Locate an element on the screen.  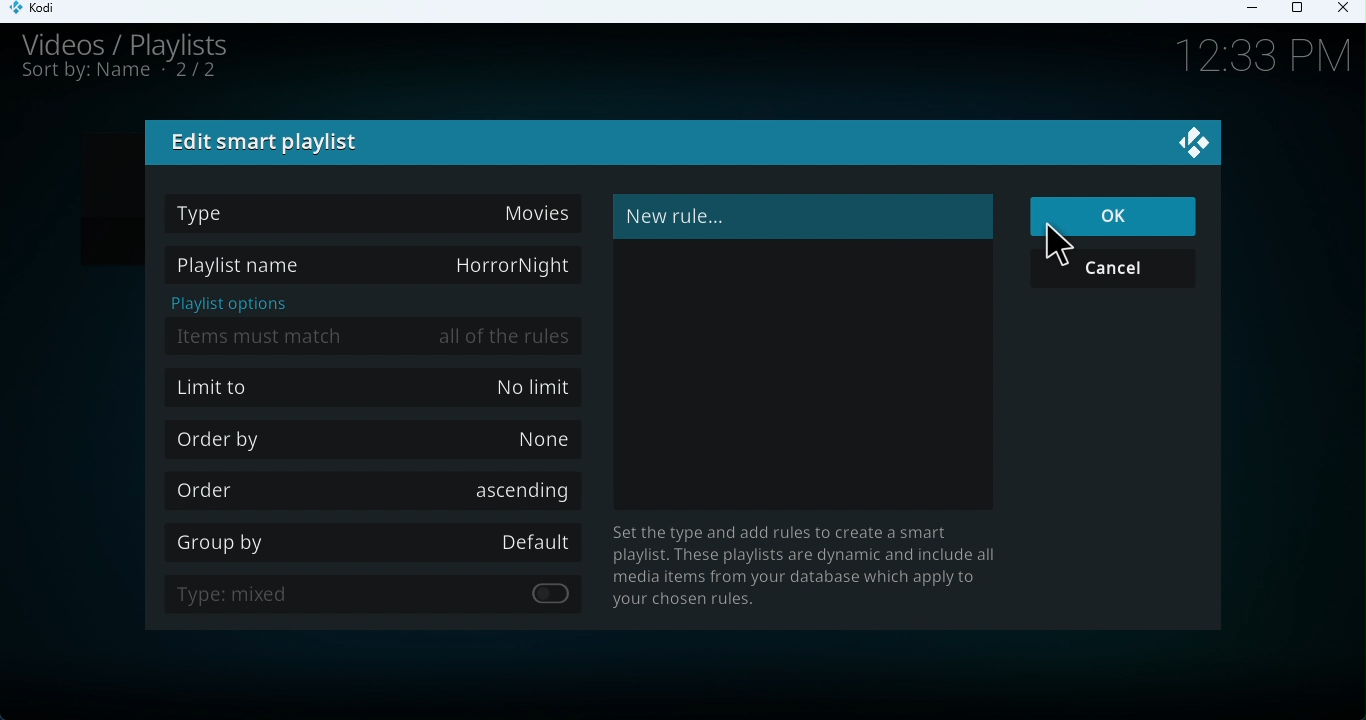
Cancel is located at coordinates (1122, 271).